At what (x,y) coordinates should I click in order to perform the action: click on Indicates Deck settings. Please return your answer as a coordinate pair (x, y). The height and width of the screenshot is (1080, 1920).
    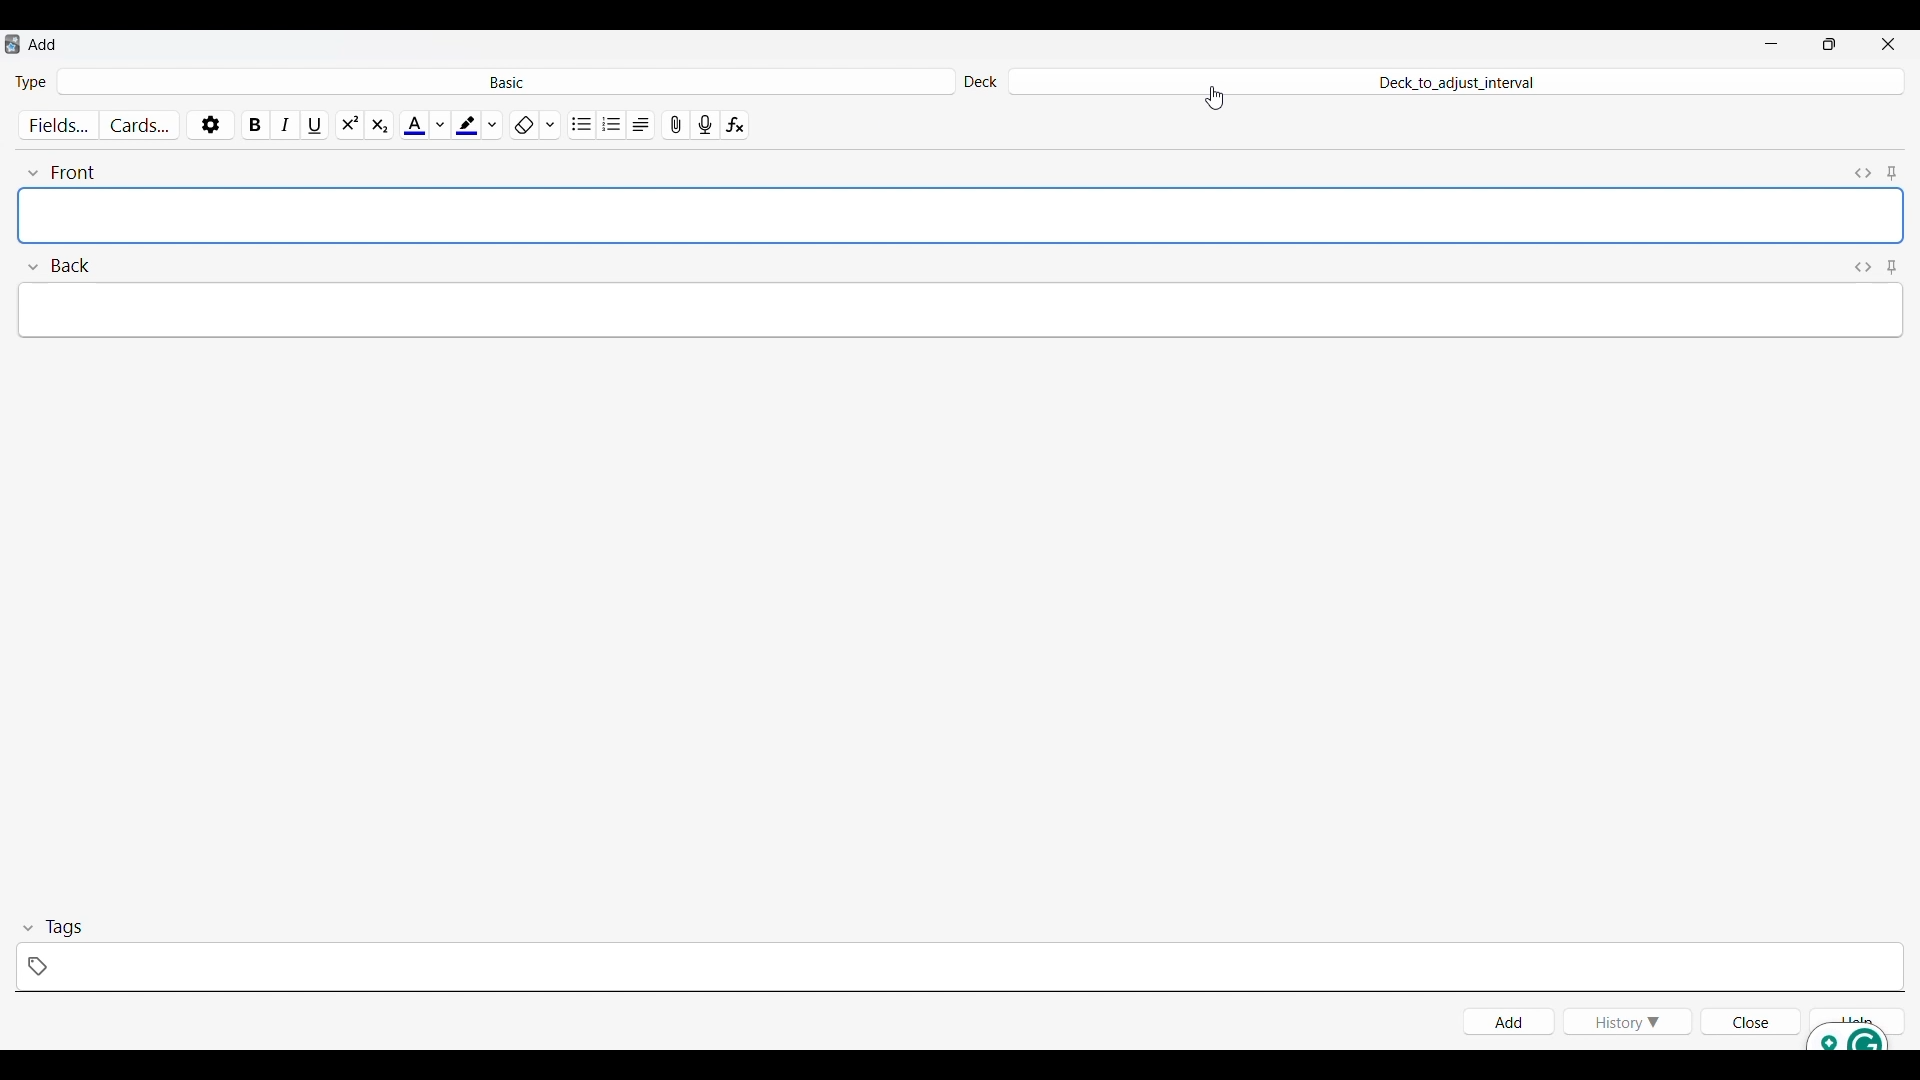
    Looking at the image, I should click on (980, 83).